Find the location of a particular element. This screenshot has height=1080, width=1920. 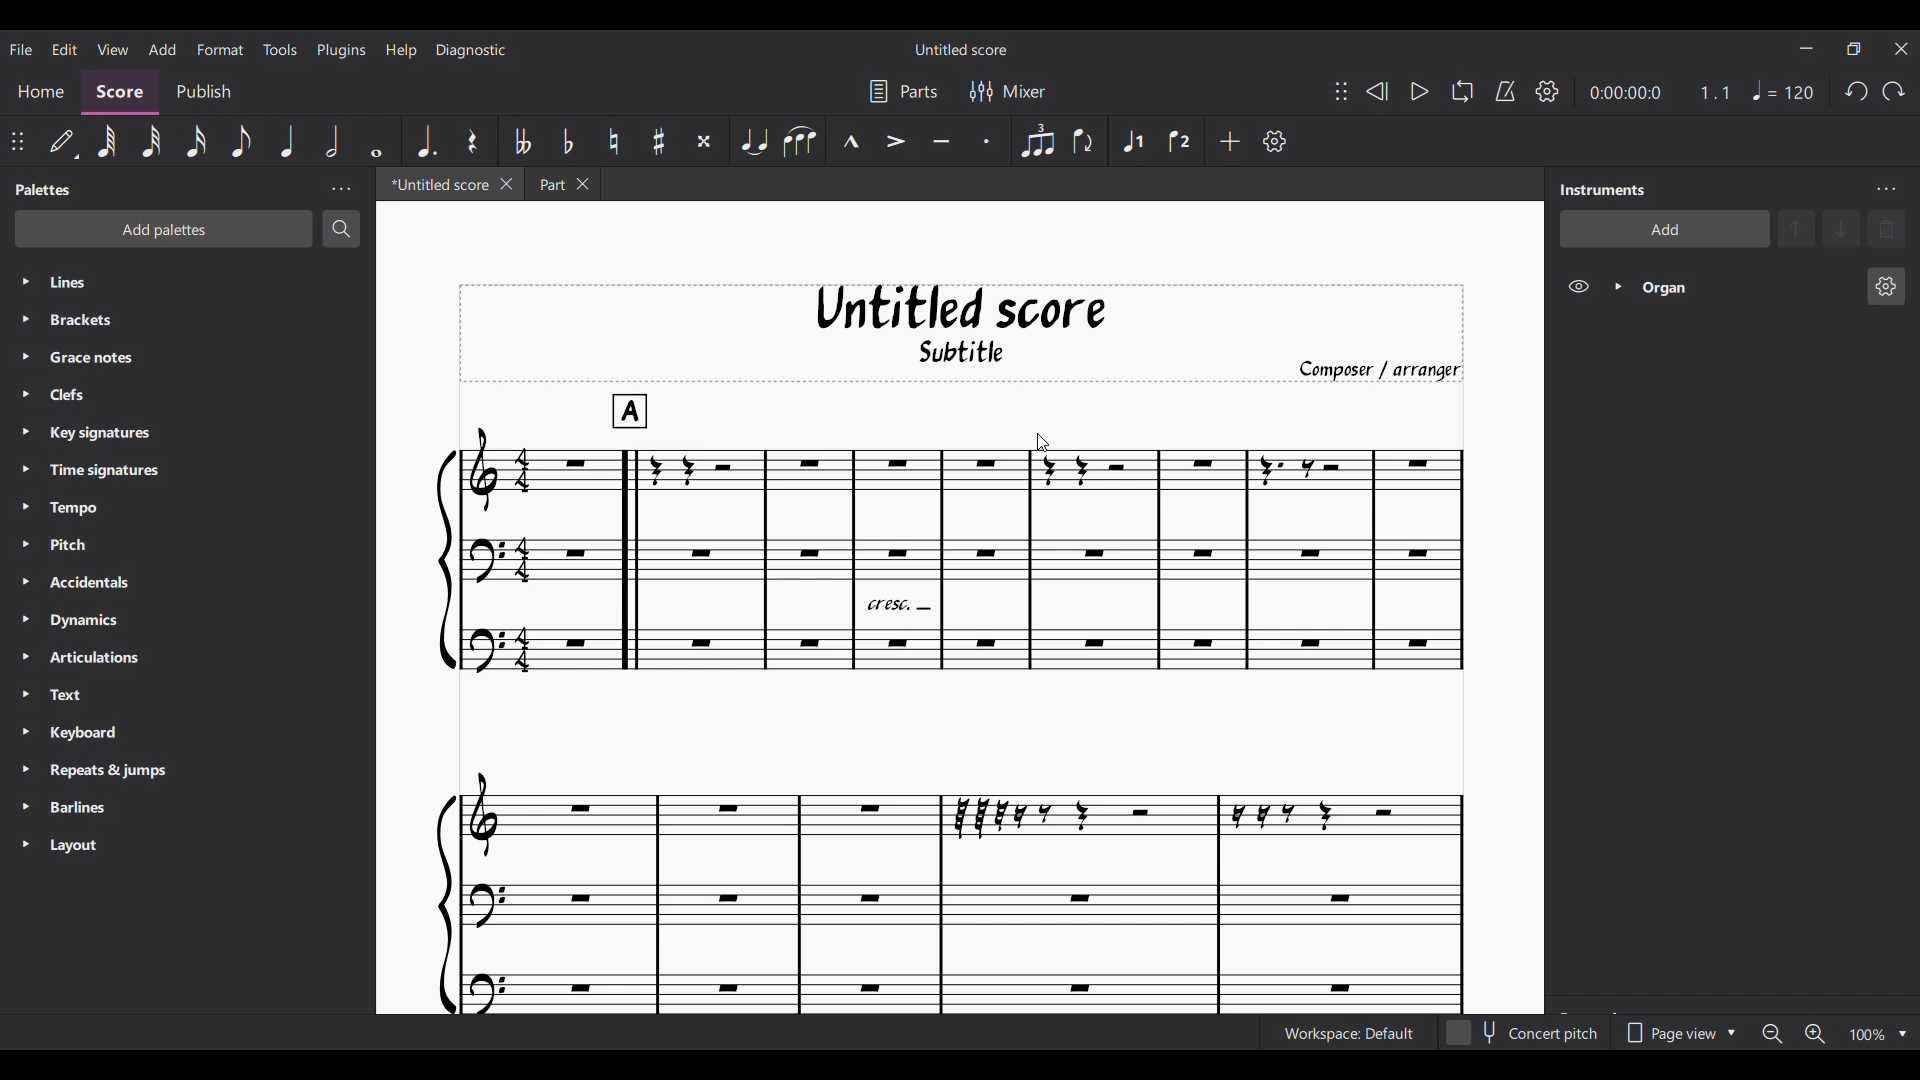

Publish section is located at coordinates (203, 93).